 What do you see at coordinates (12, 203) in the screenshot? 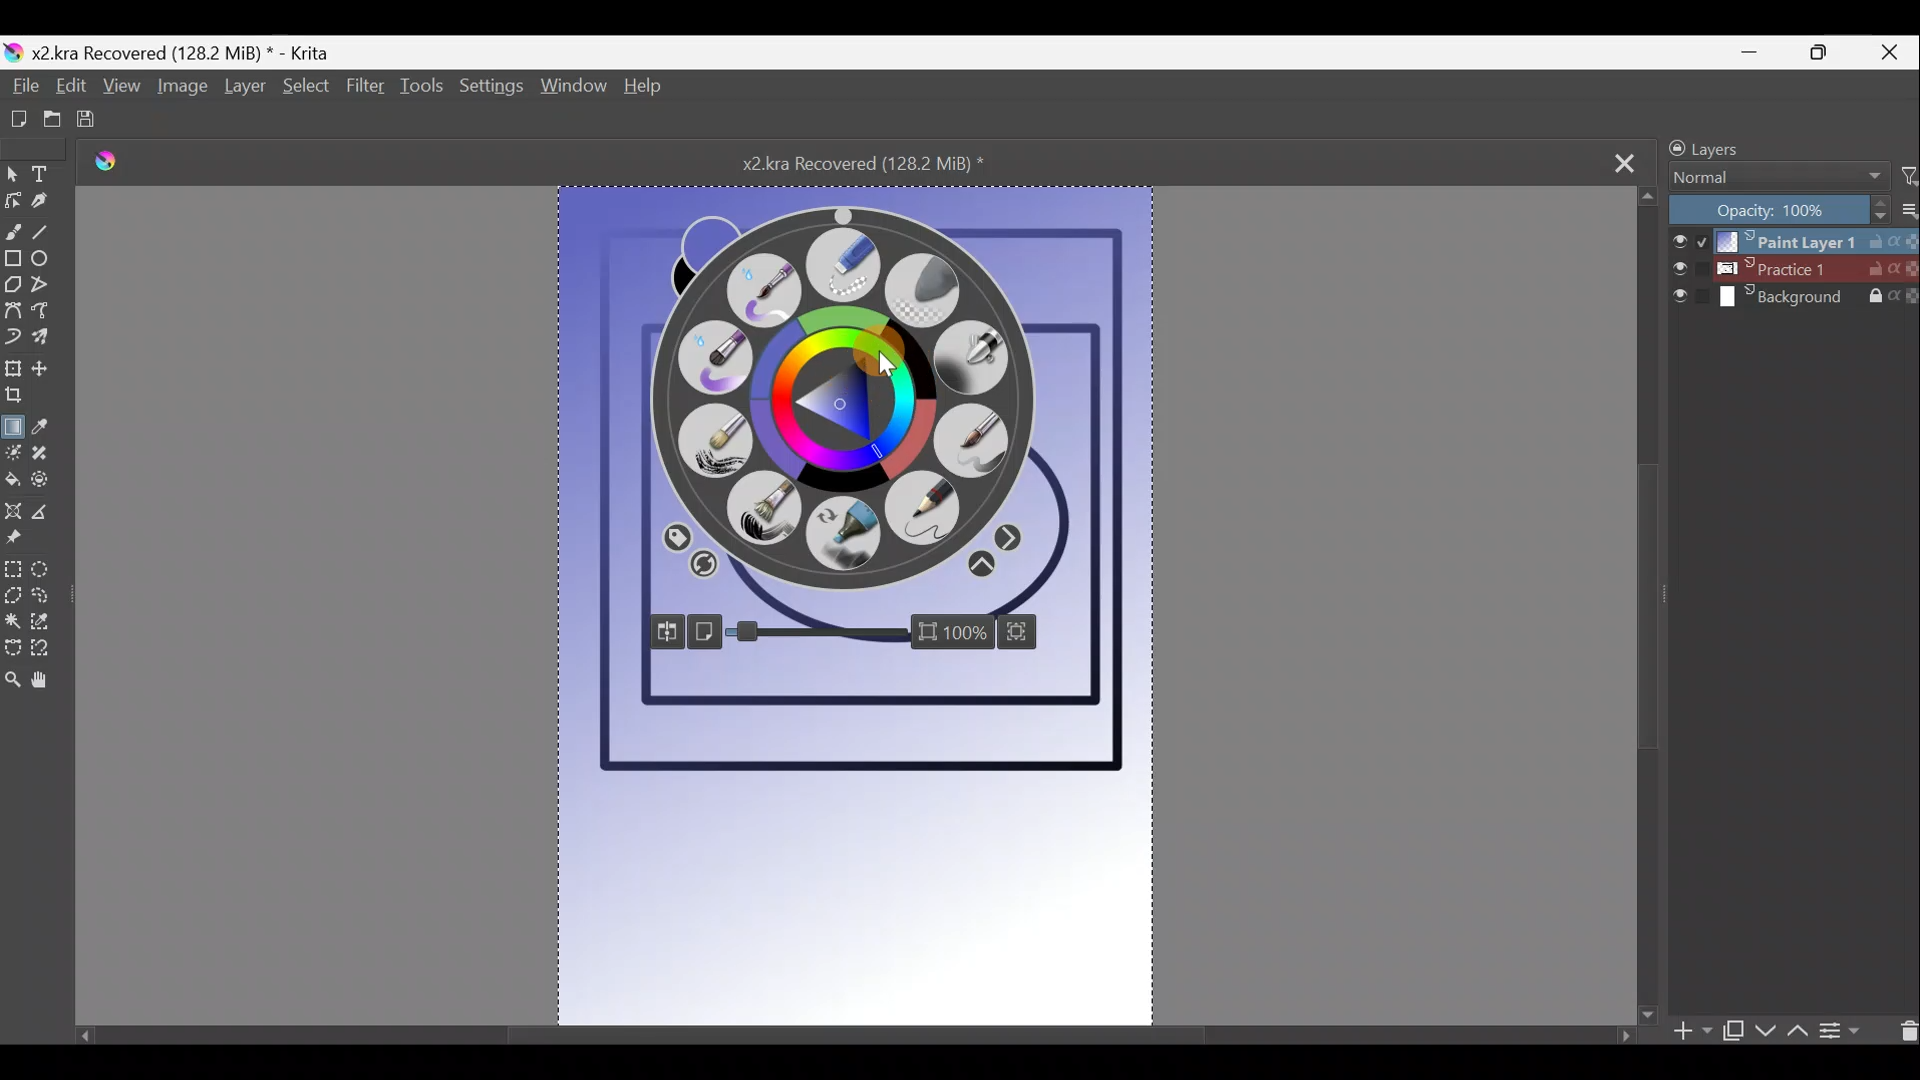
I see `Edit shapes tool` at bounding box center [12, 203].